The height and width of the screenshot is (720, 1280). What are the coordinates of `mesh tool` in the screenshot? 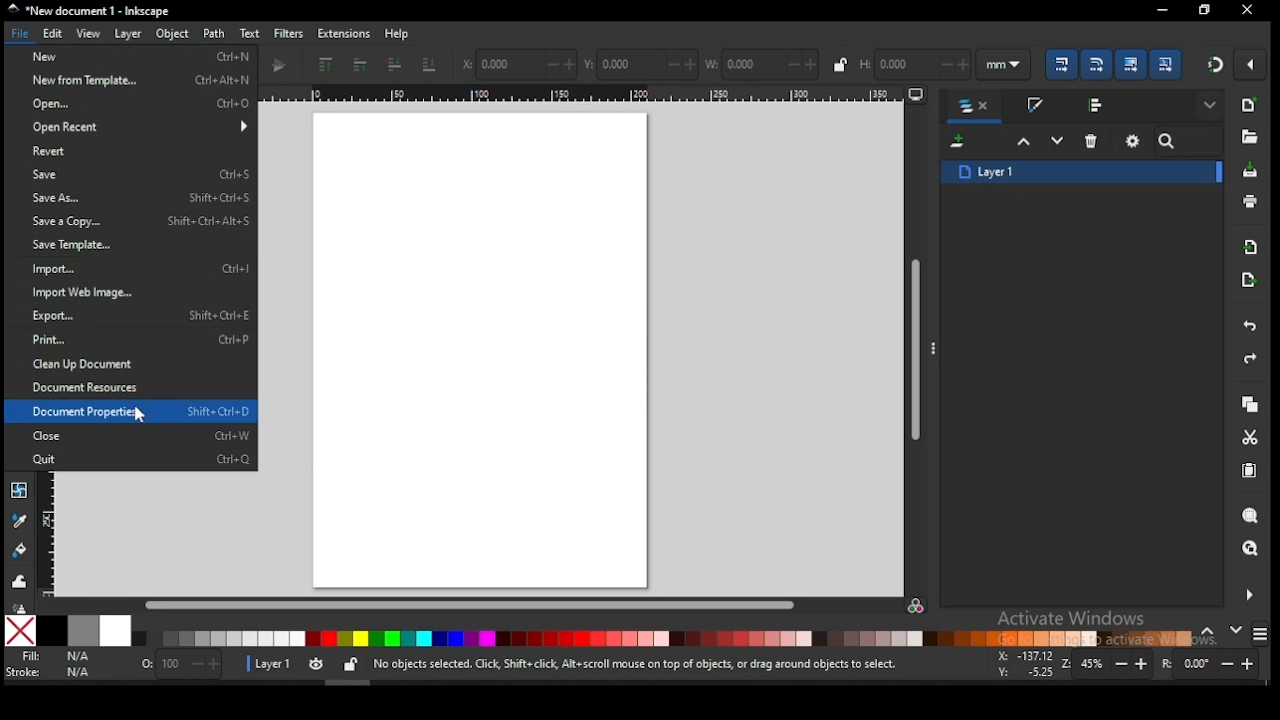 It's located at (19, 490).